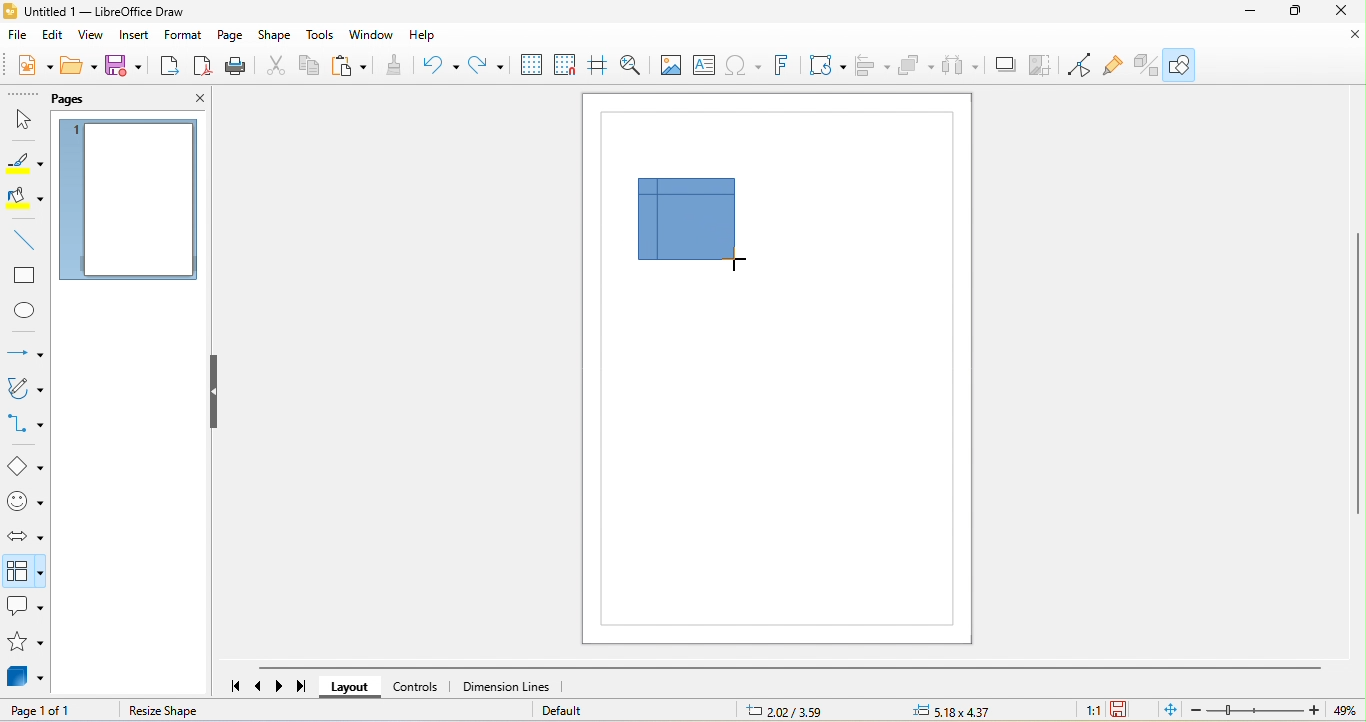 Image resolution: width=1366 pixels, height=722 pixels. I want to click on help, so click(424, 38).